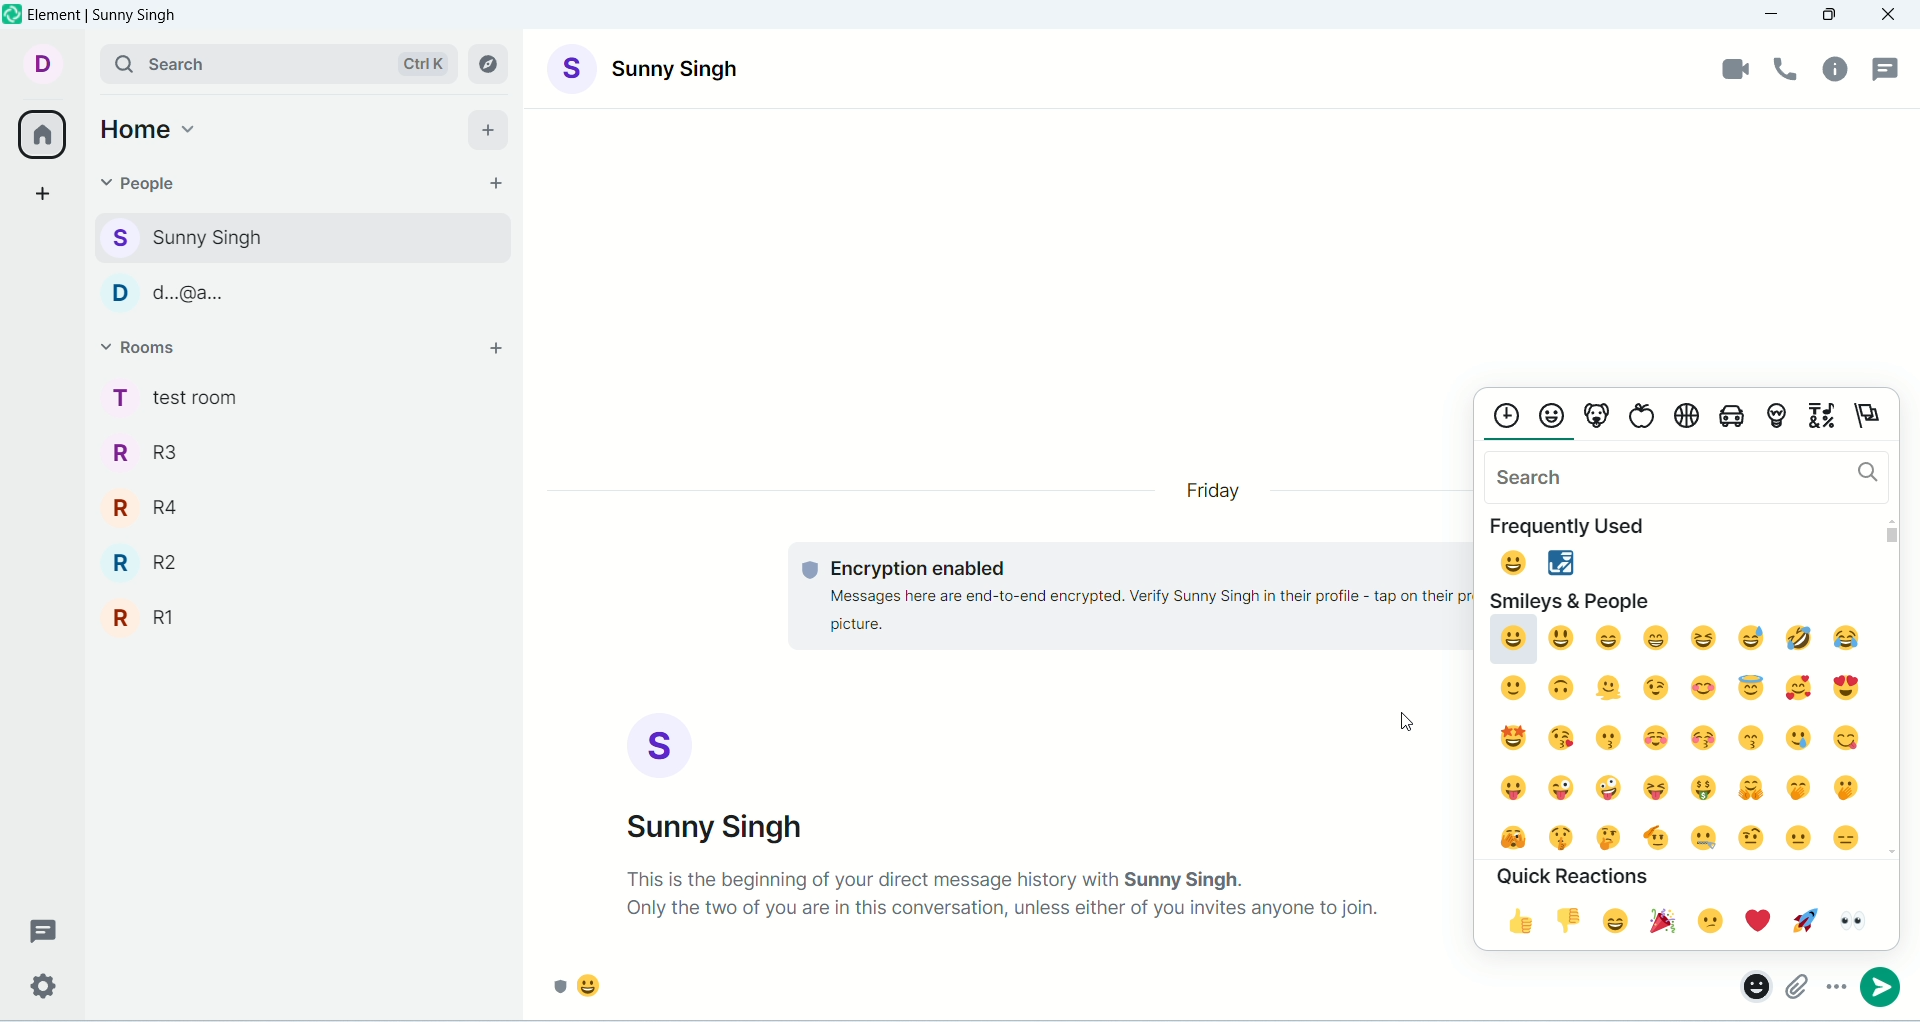 The image size is (1920, 1022). What do you see at coordinates (491, 183) in the screenshot?
I see `start chat` at bounding box center [491, 183].